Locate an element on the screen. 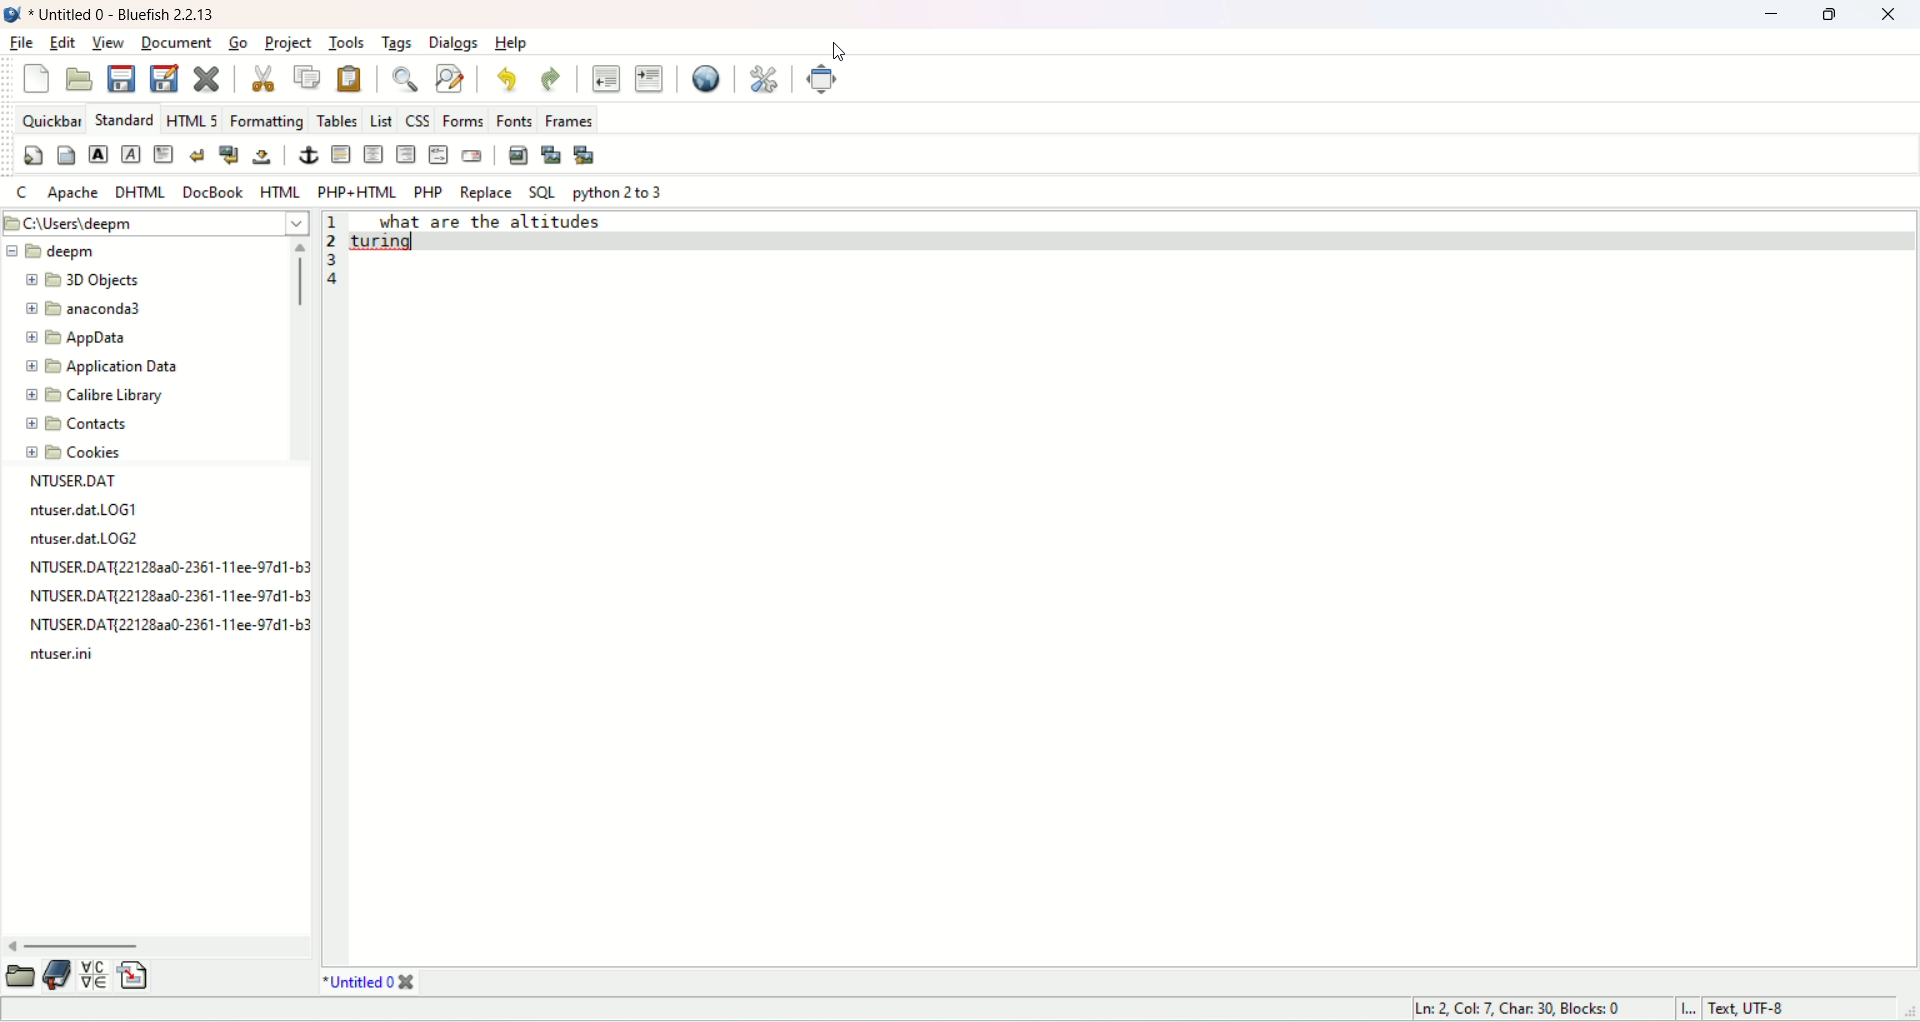 The image size is (1920, 1022). fullscreen is located at coordinates (824, 78).